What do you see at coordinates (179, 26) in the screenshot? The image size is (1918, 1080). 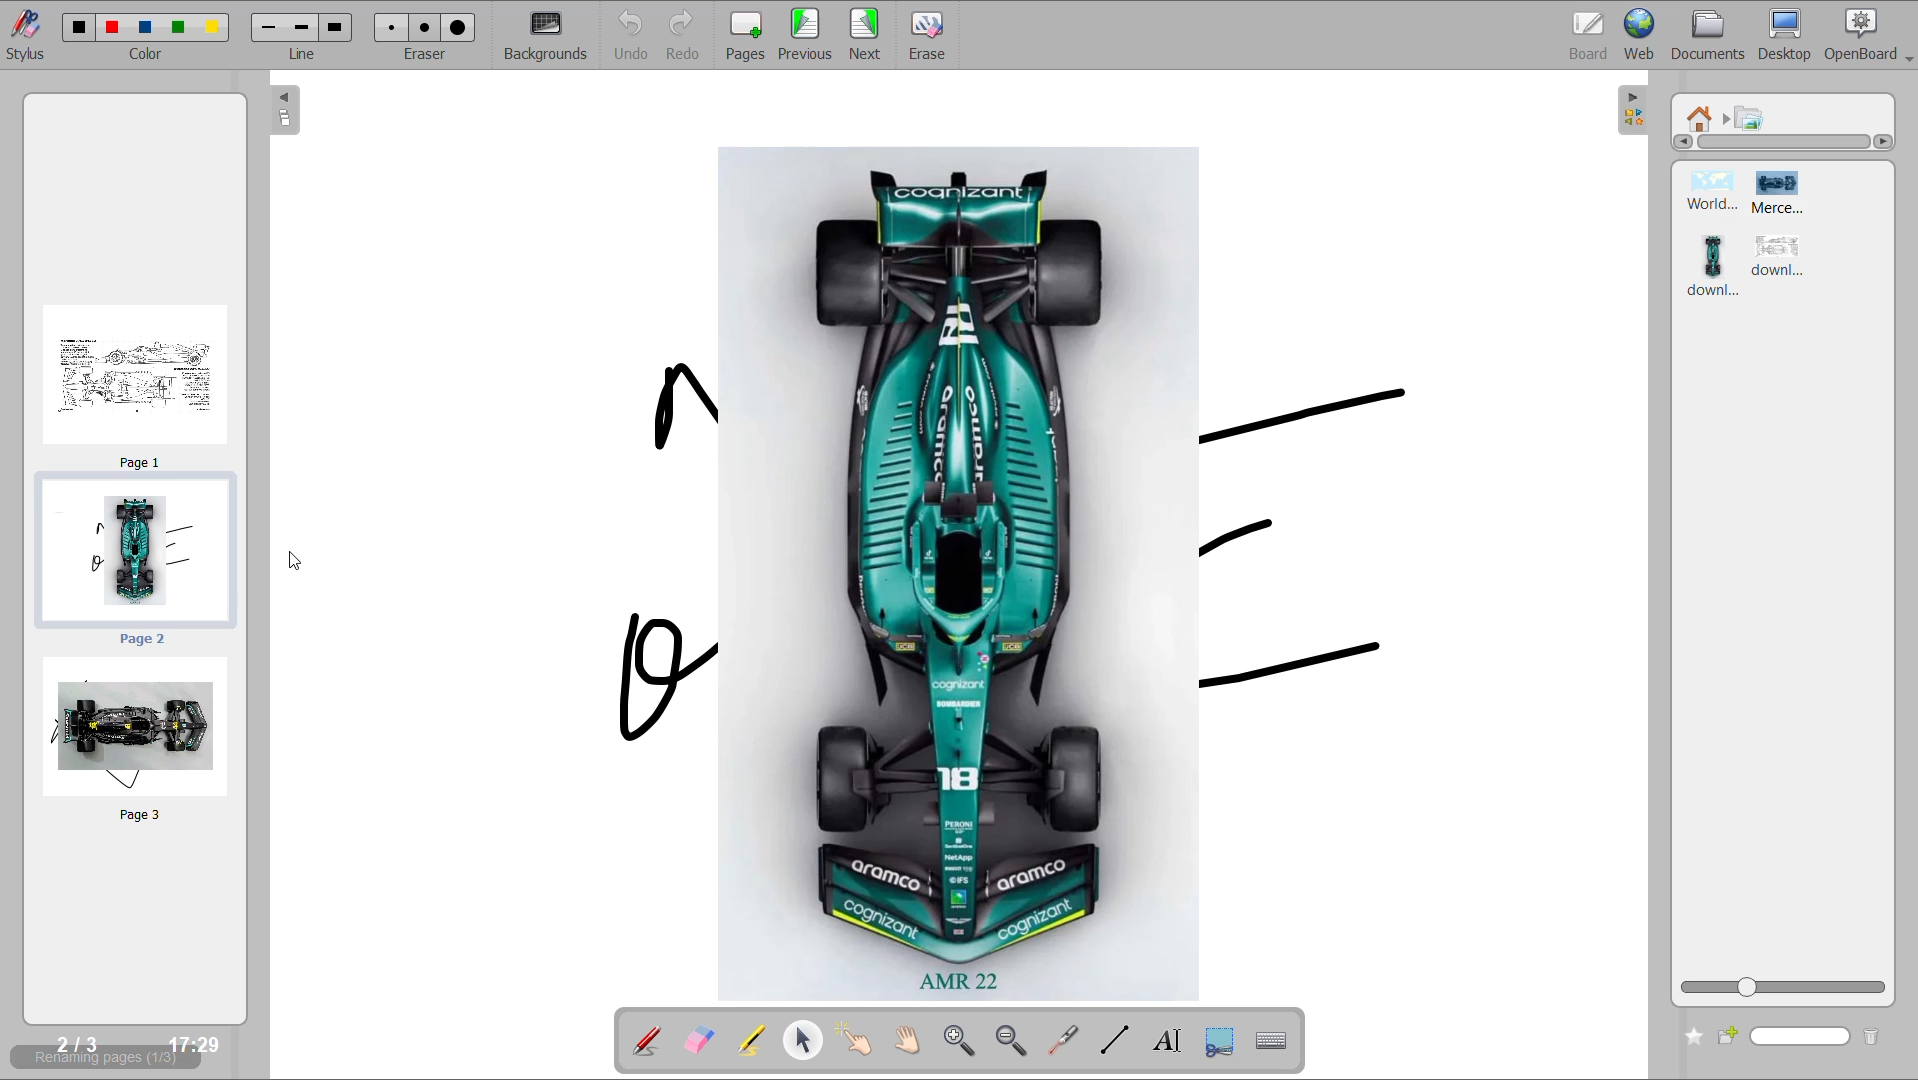 I see `color 4` at bounding box center [179, 26].